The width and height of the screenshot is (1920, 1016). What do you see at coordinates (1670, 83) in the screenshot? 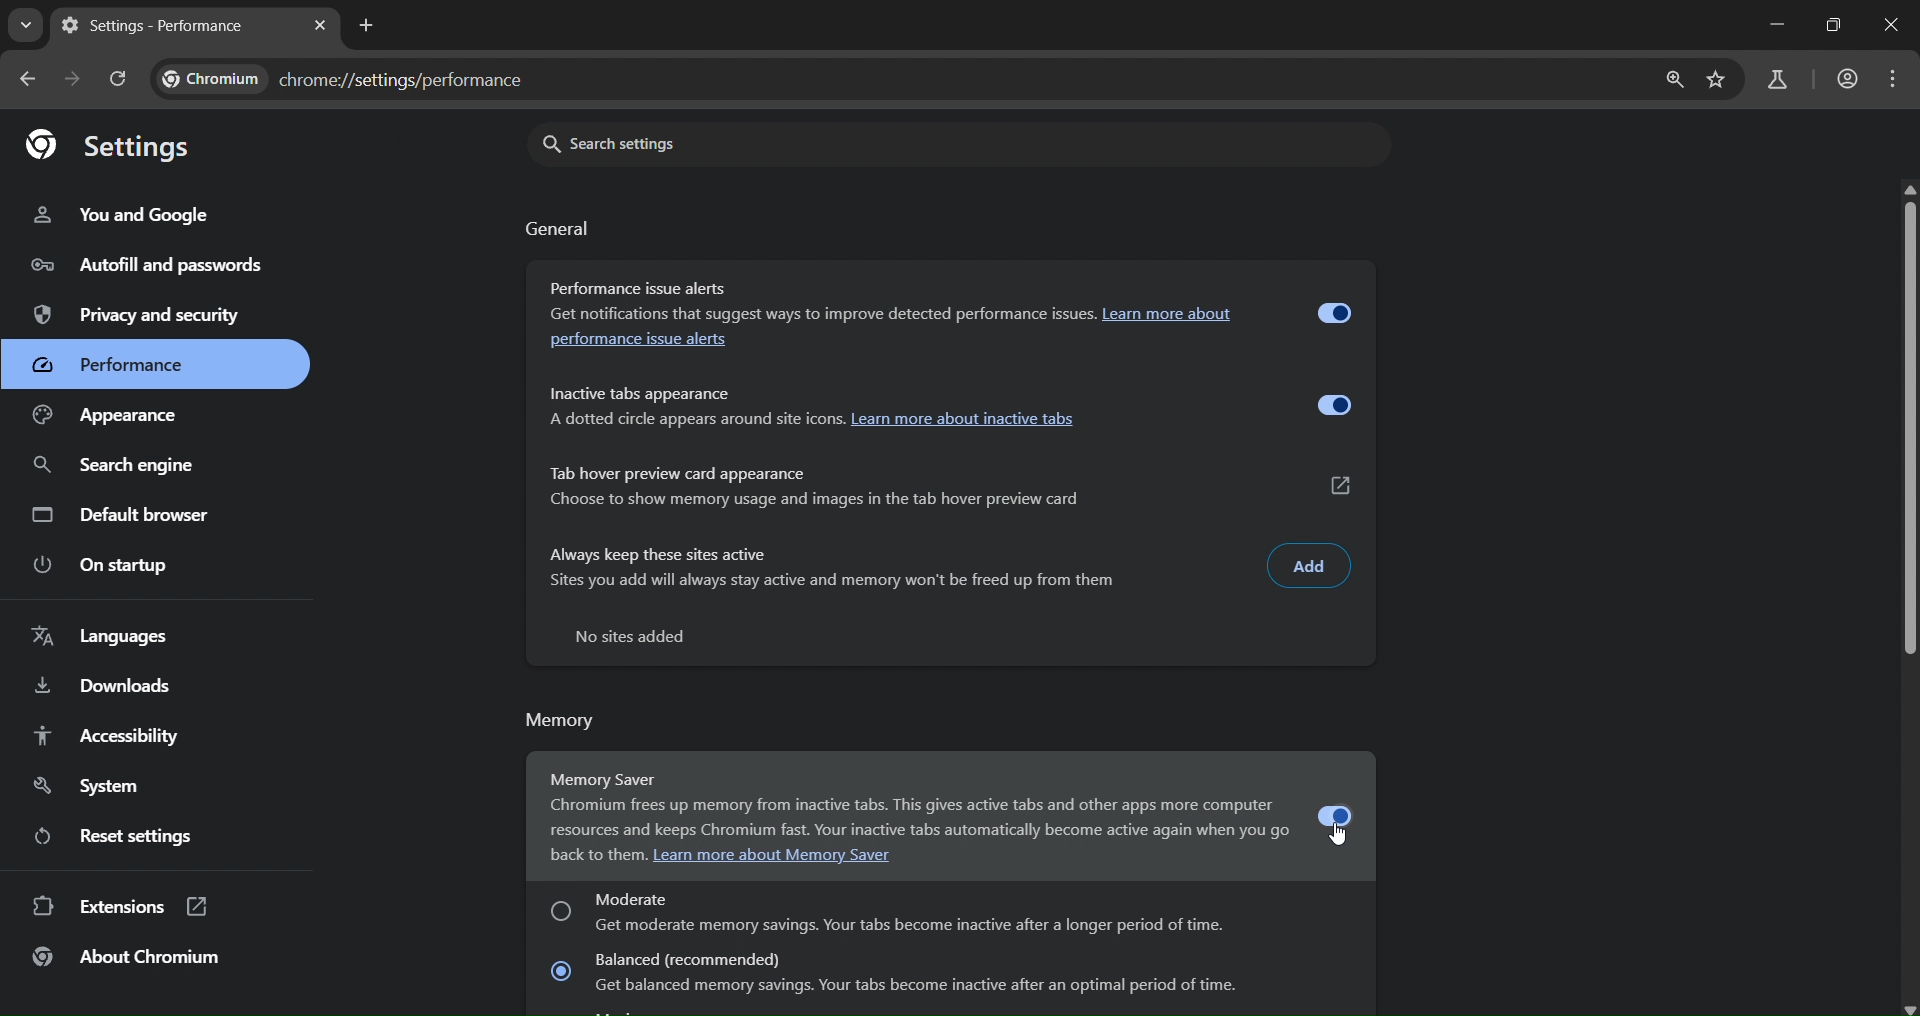
I see `zoom` at bounding box center [1670, 83].